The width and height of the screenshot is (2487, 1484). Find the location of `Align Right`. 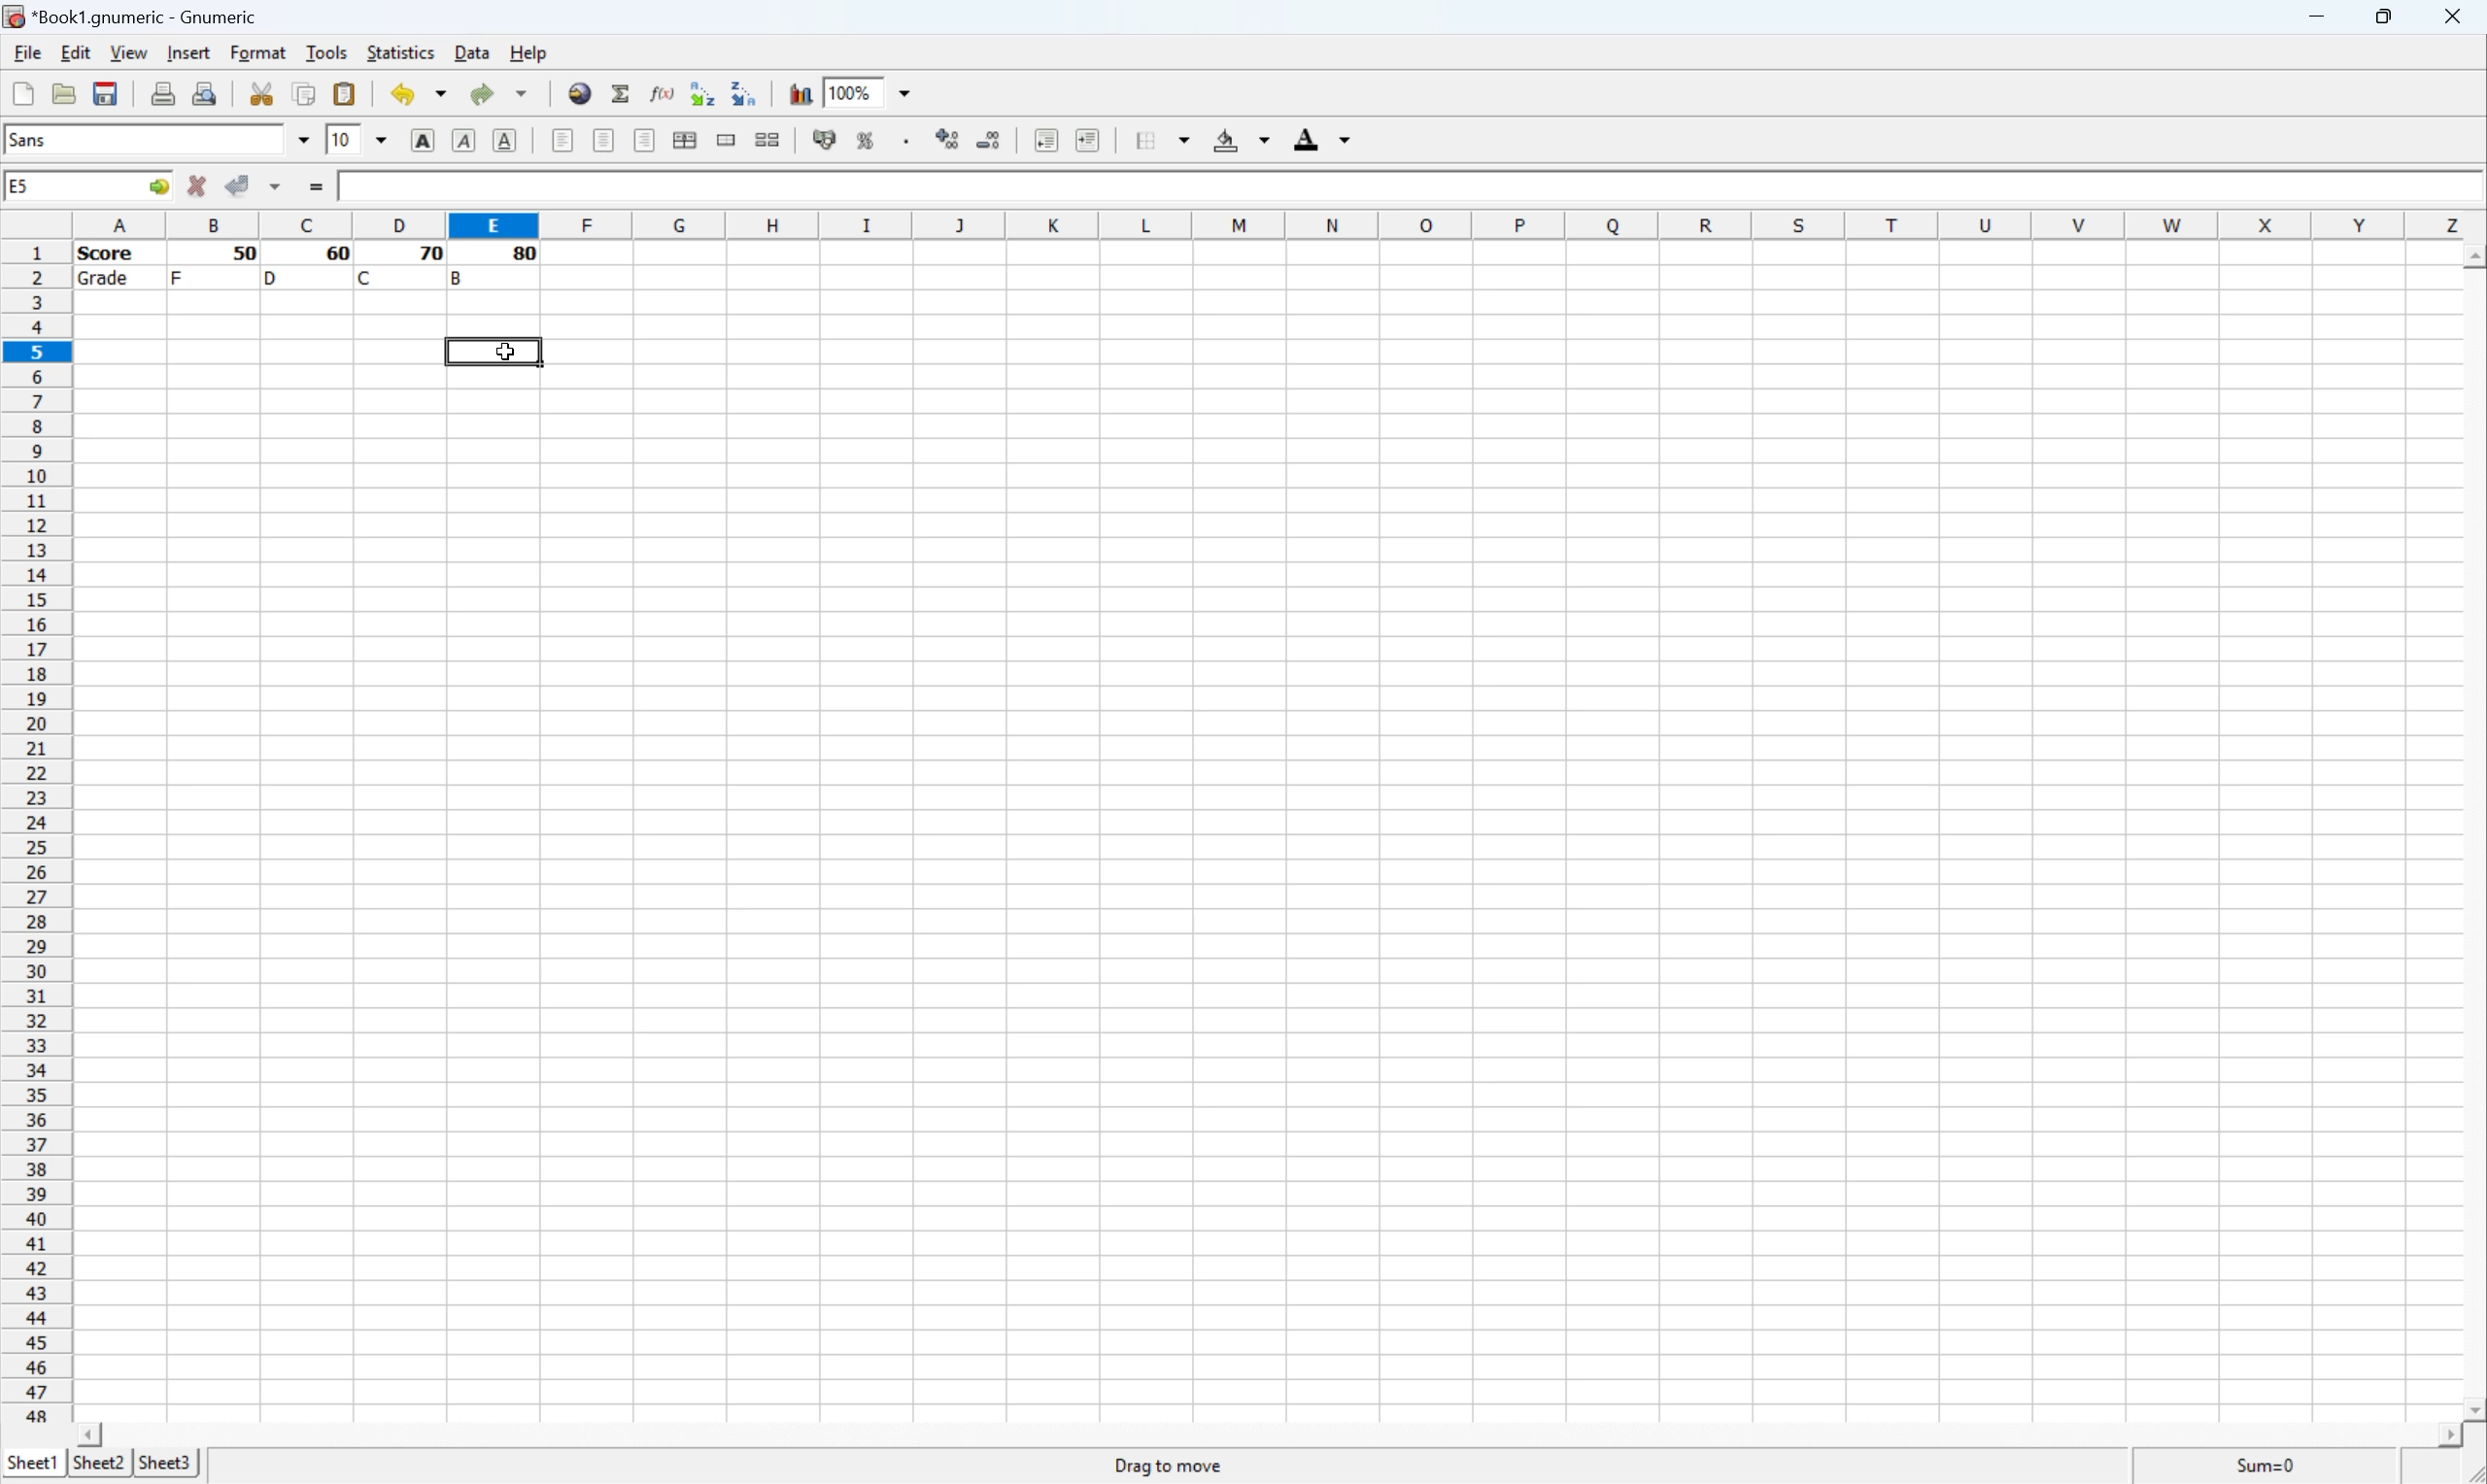

Align Right is located at coordinates (645, 140).